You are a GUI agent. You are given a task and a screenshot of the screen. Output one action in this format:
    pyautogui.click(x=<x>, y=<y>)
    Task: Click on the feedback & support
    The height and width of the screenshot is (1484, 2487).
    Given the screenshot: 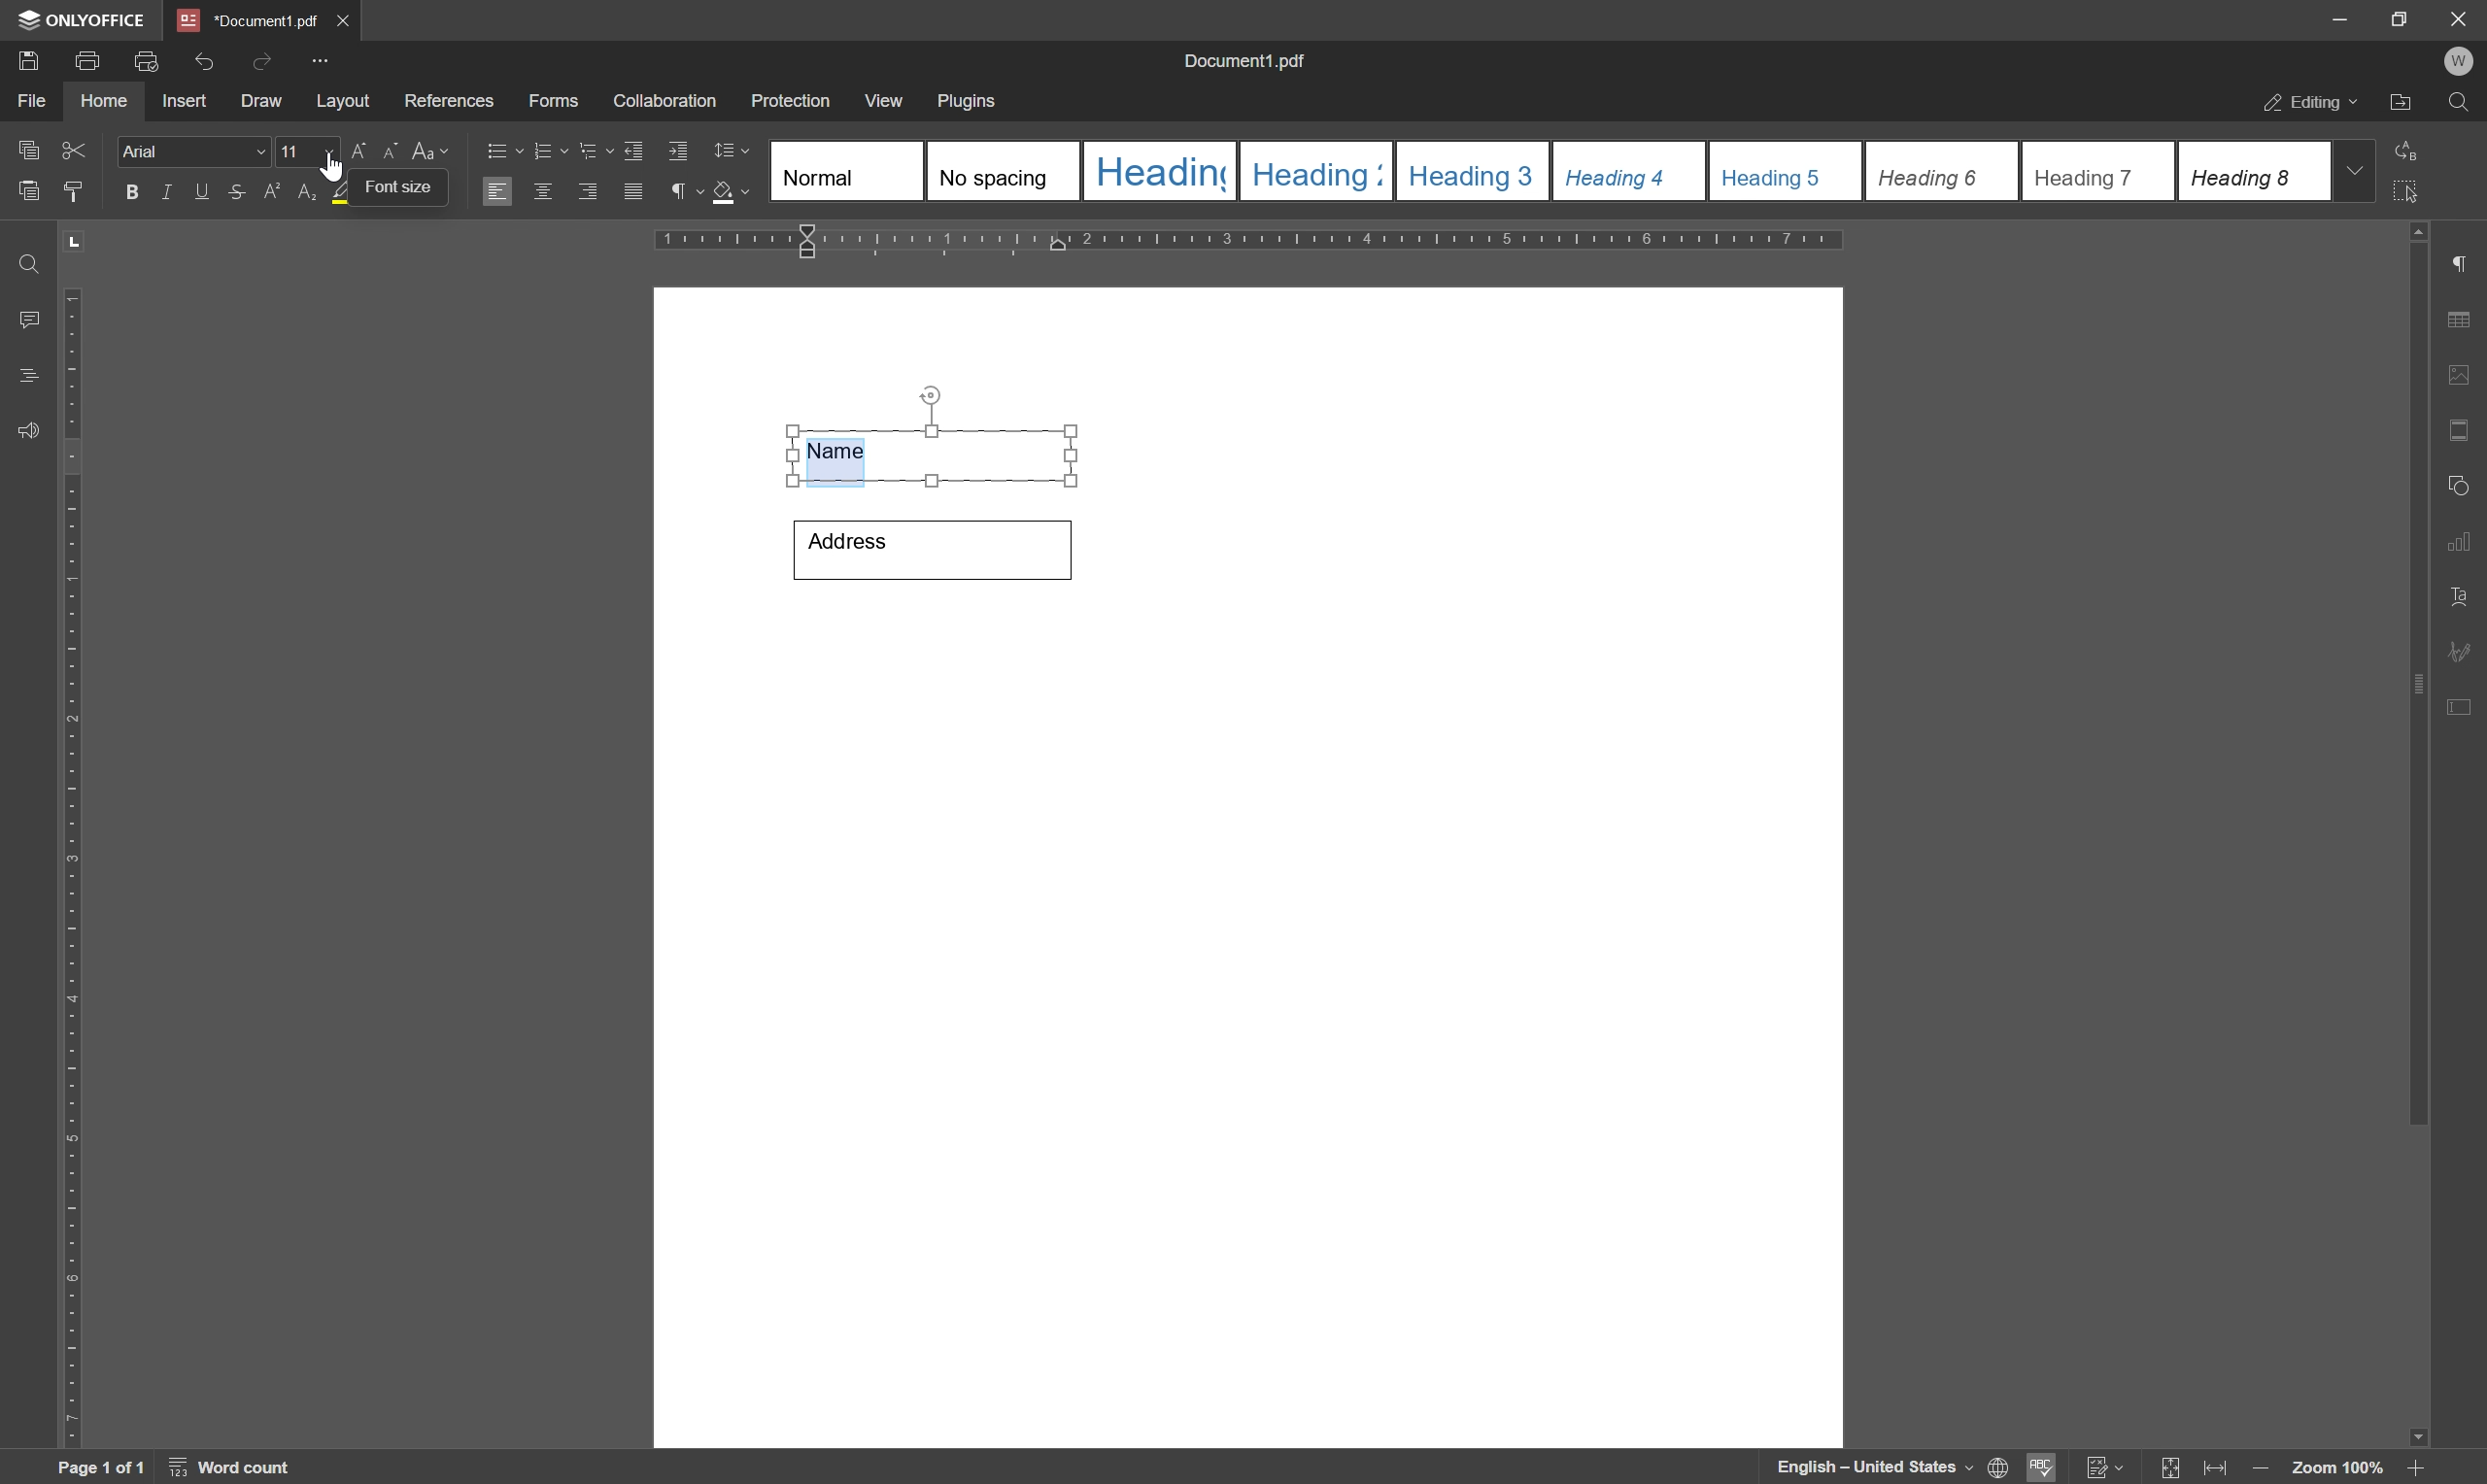 What is the action you would take?
    pyautogui.click(x=28, y=432)
    